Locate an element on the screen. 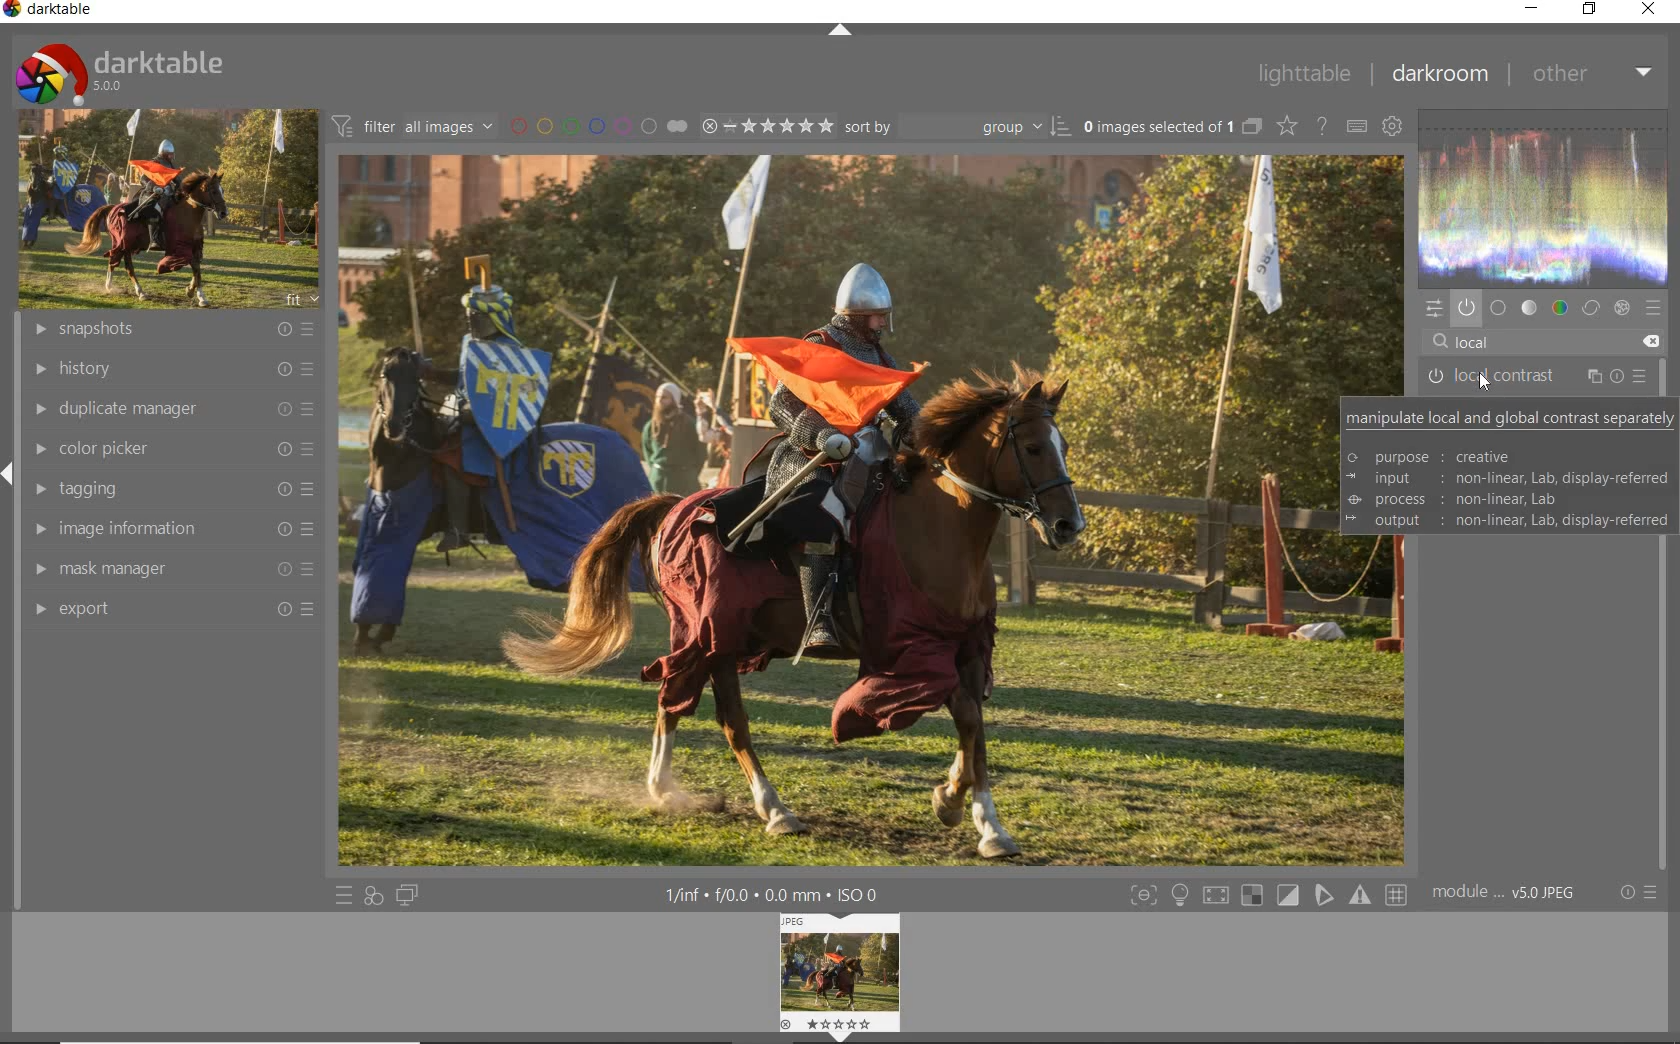 This screenshot has width=1680, height=1044. filter by image color label is located at coordinates (598, 125).